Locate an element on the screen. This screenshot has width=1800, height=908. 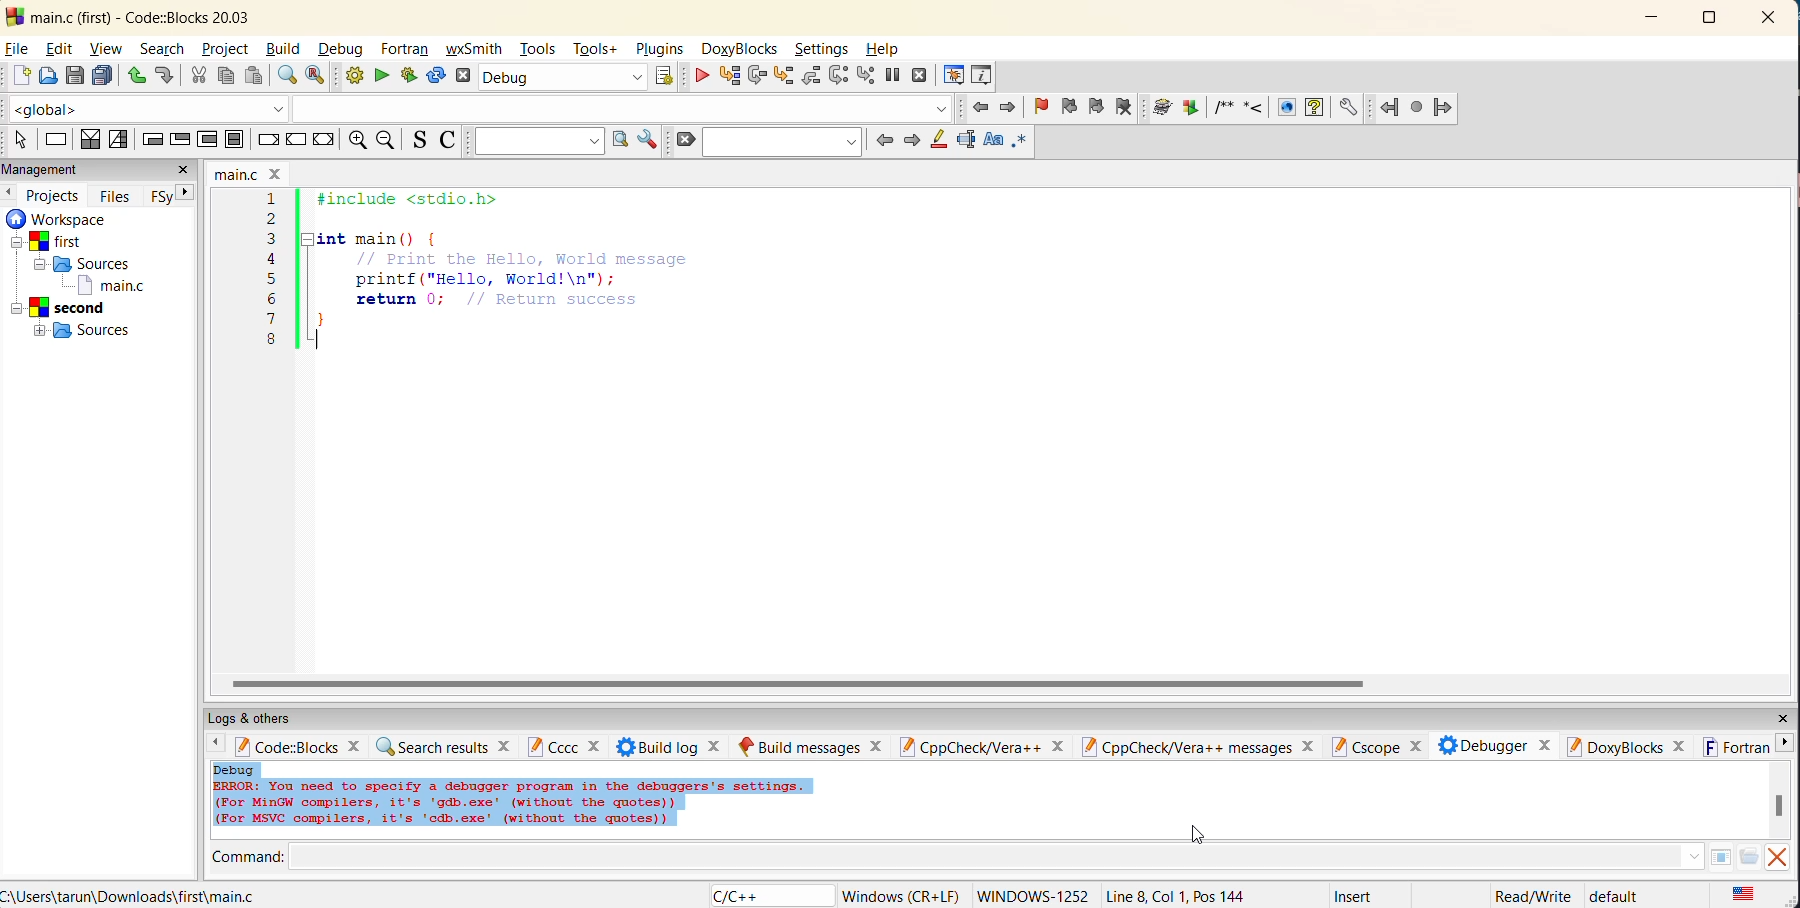
wxsmith is located at coordinates (477, 51).